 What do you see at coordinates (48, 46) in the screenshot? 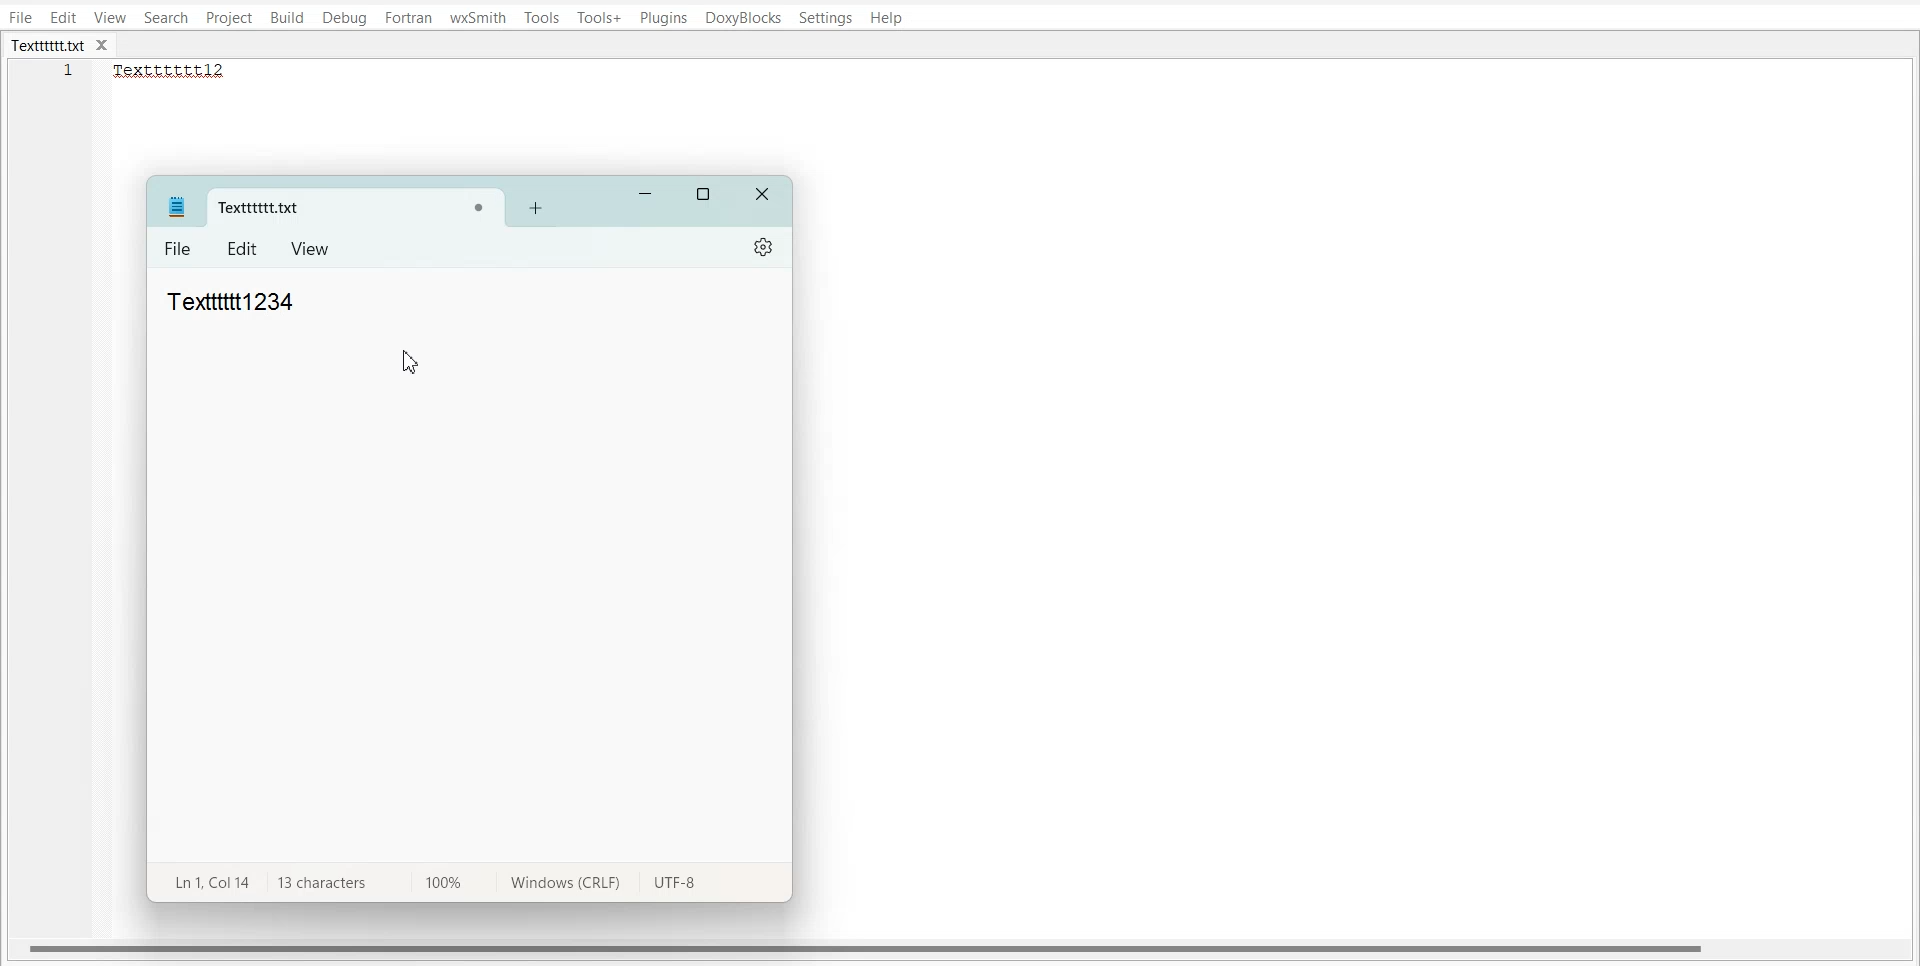
I see `Textttttt.txt` at bounding box center [48, 46].